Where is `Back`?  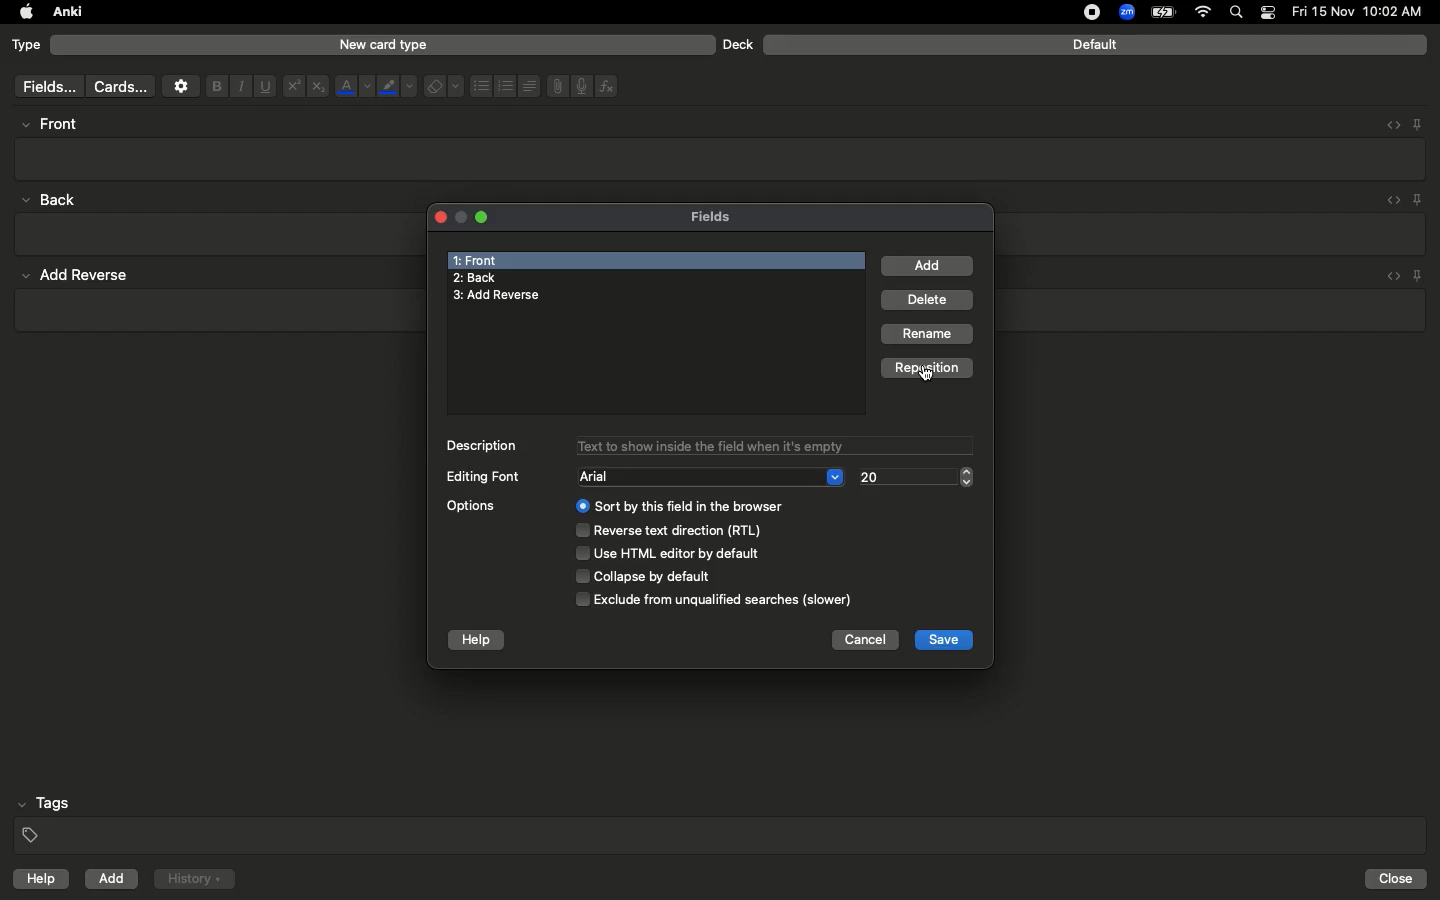 Back is located at coordinates (475, 279).